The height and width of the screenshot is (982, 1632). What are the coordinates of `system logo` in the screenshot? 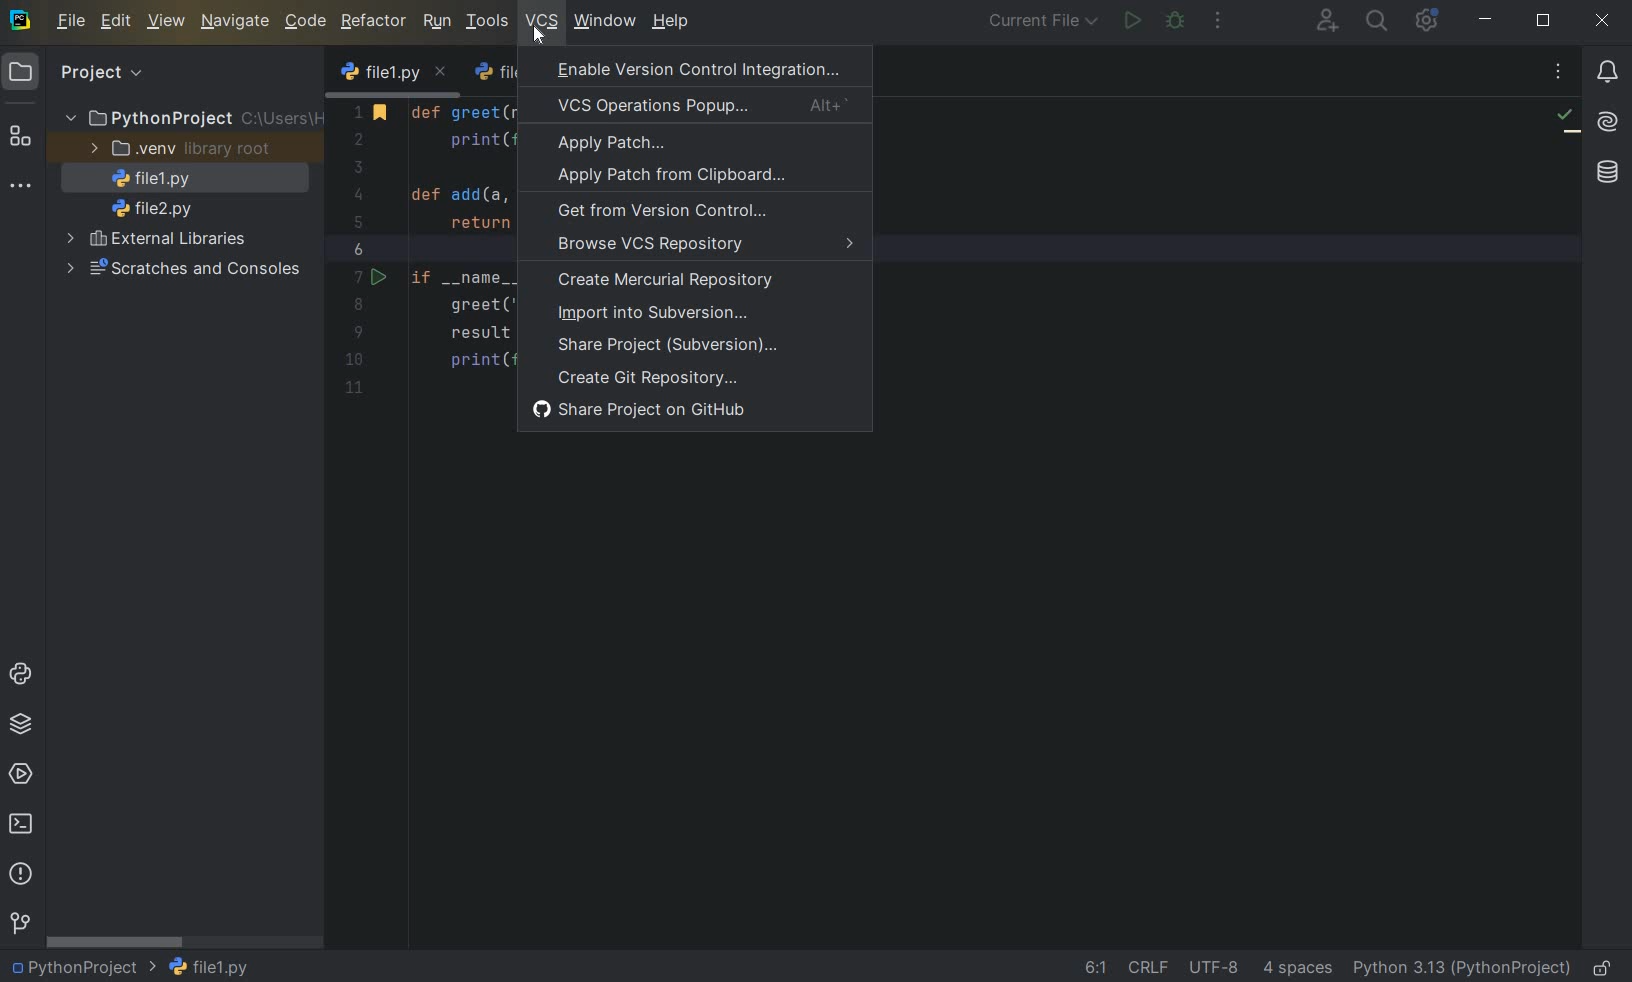 It's located at (21, 21).